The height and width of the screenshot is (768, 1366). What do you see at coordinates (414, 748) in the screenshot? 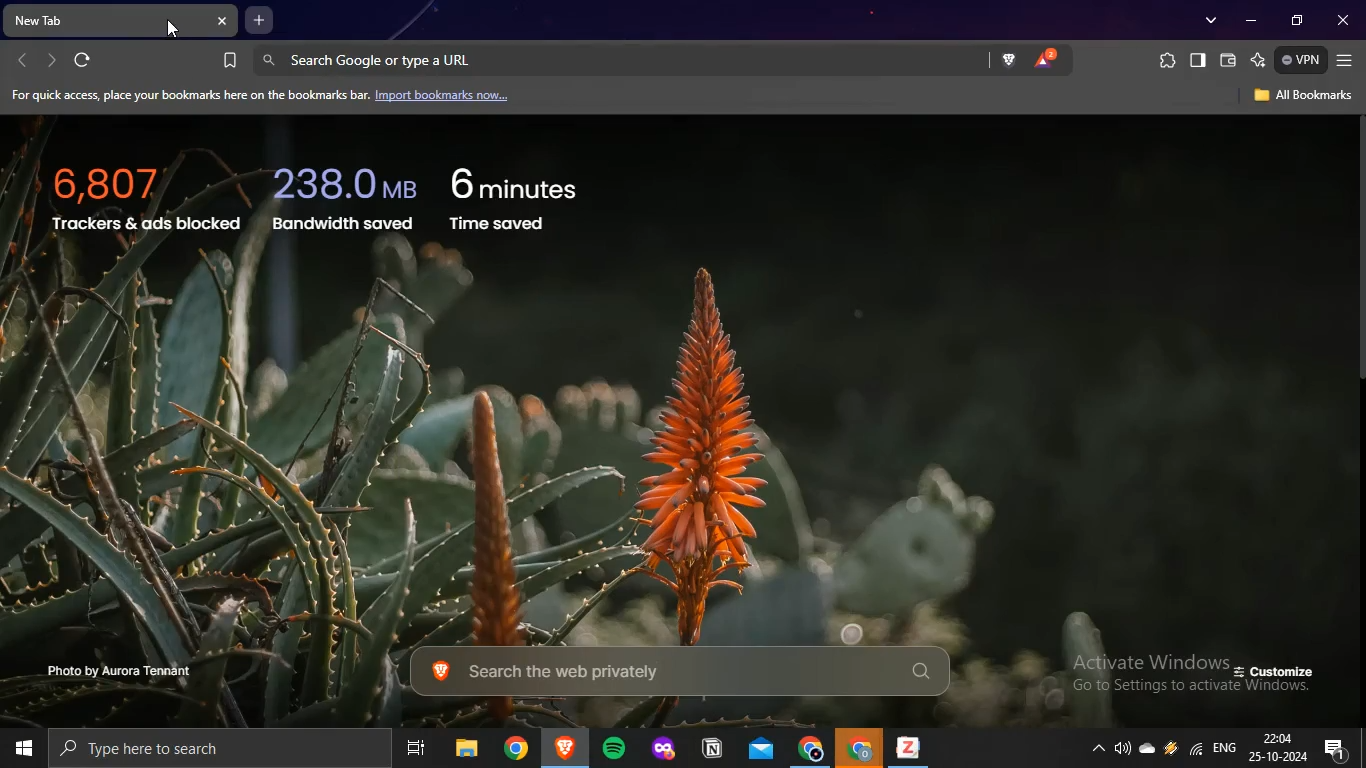
I see `task view ` at bounding box center [414, 748].